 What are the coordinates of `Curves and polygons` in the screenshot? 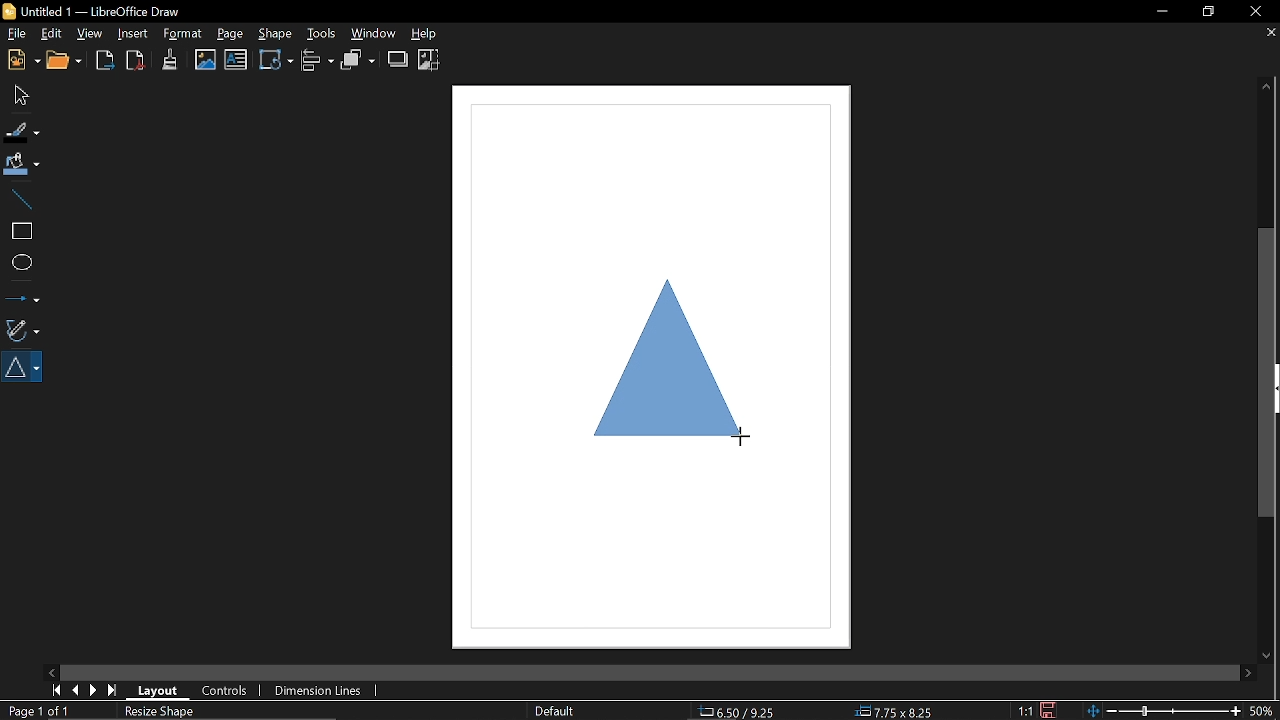 It's located at (21, 328).